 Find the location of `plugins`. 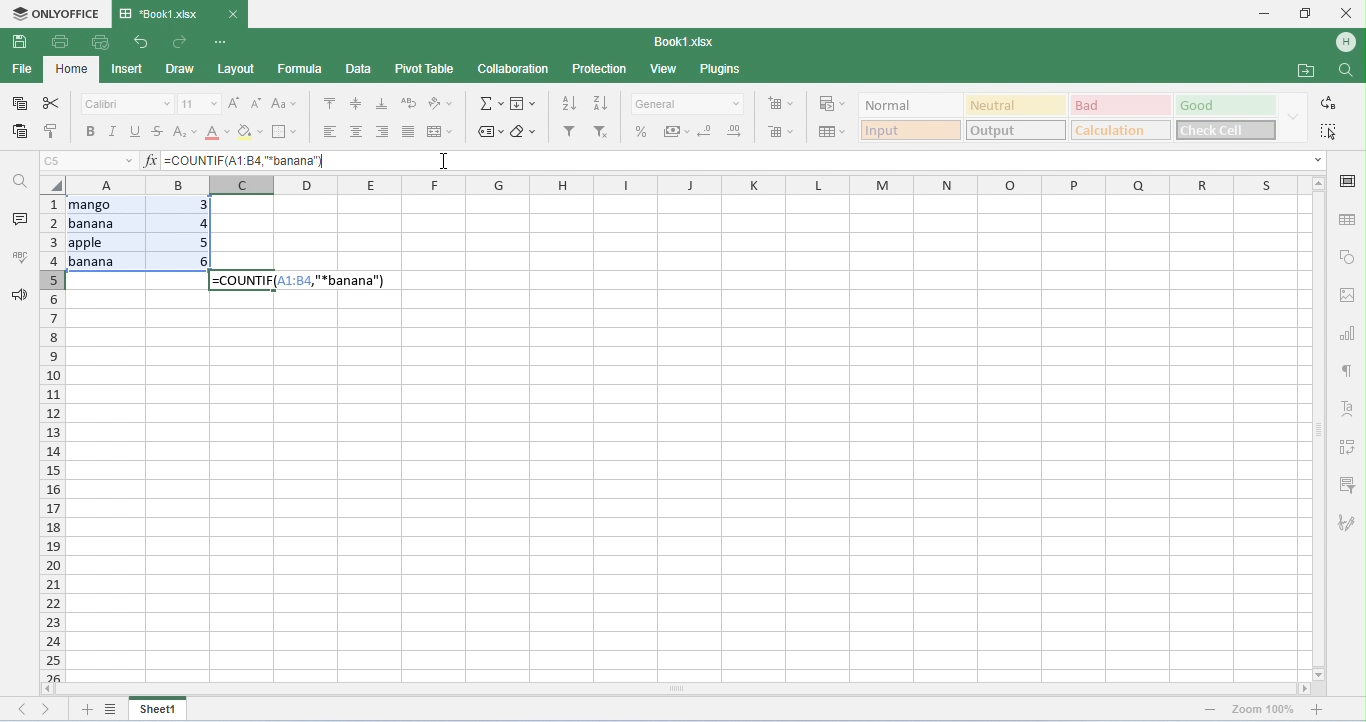

plugins is located at coordinates (722, 70).